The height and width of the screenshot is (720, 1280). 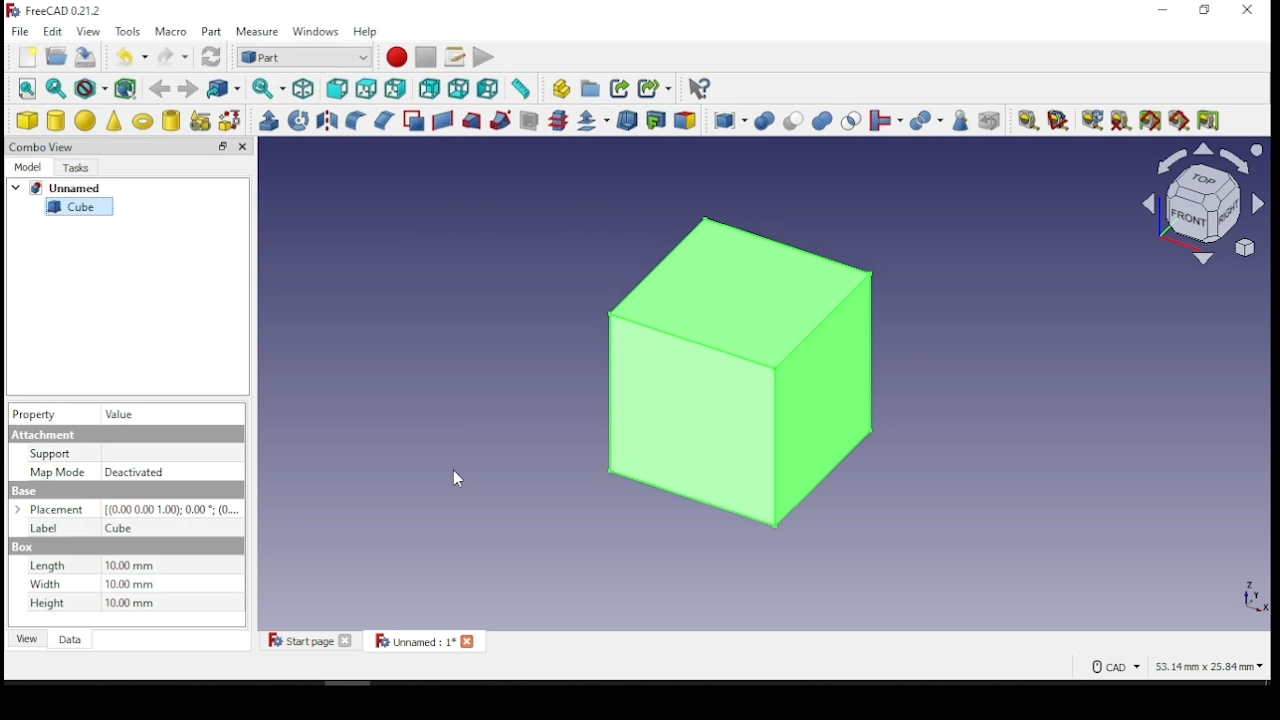 I want to click on Base, so click(x=22, y=548).